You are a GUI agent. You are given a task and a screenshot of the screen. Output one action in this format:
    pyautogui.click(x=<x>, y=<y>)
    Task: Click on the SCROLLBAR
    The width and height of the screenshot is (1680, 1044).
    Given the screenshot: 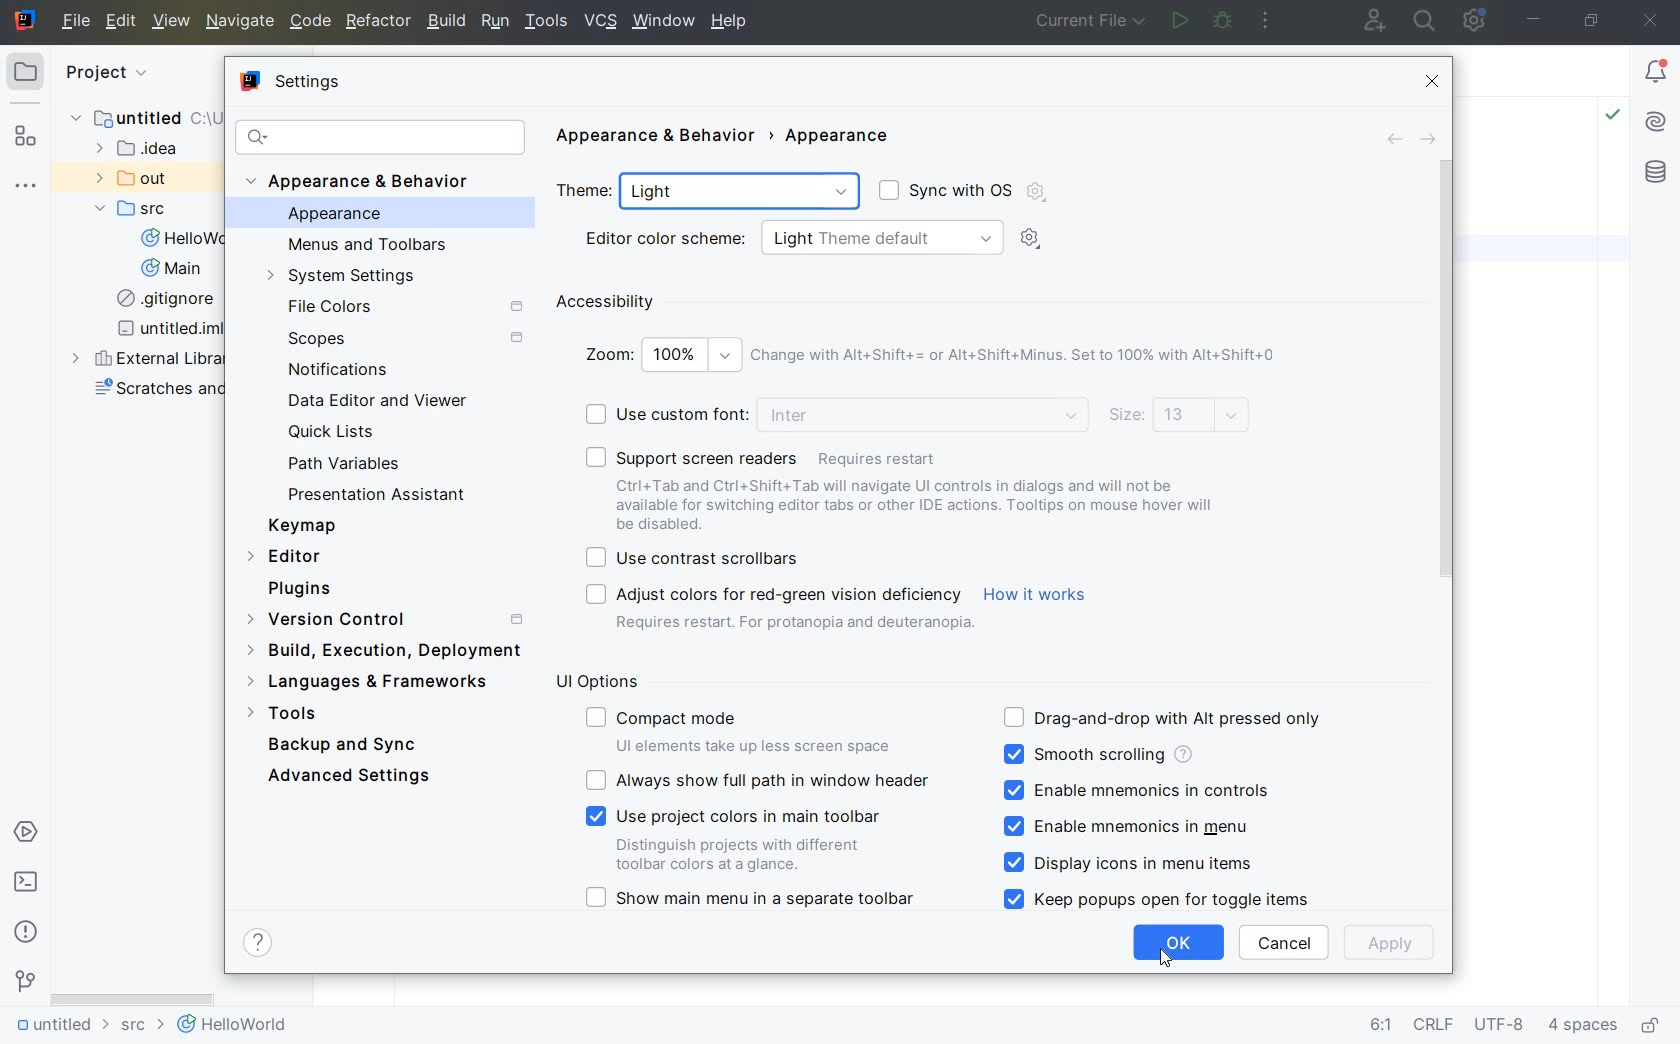 What is the action you would take?
    pyautogui.click(x=133, y=998)
    